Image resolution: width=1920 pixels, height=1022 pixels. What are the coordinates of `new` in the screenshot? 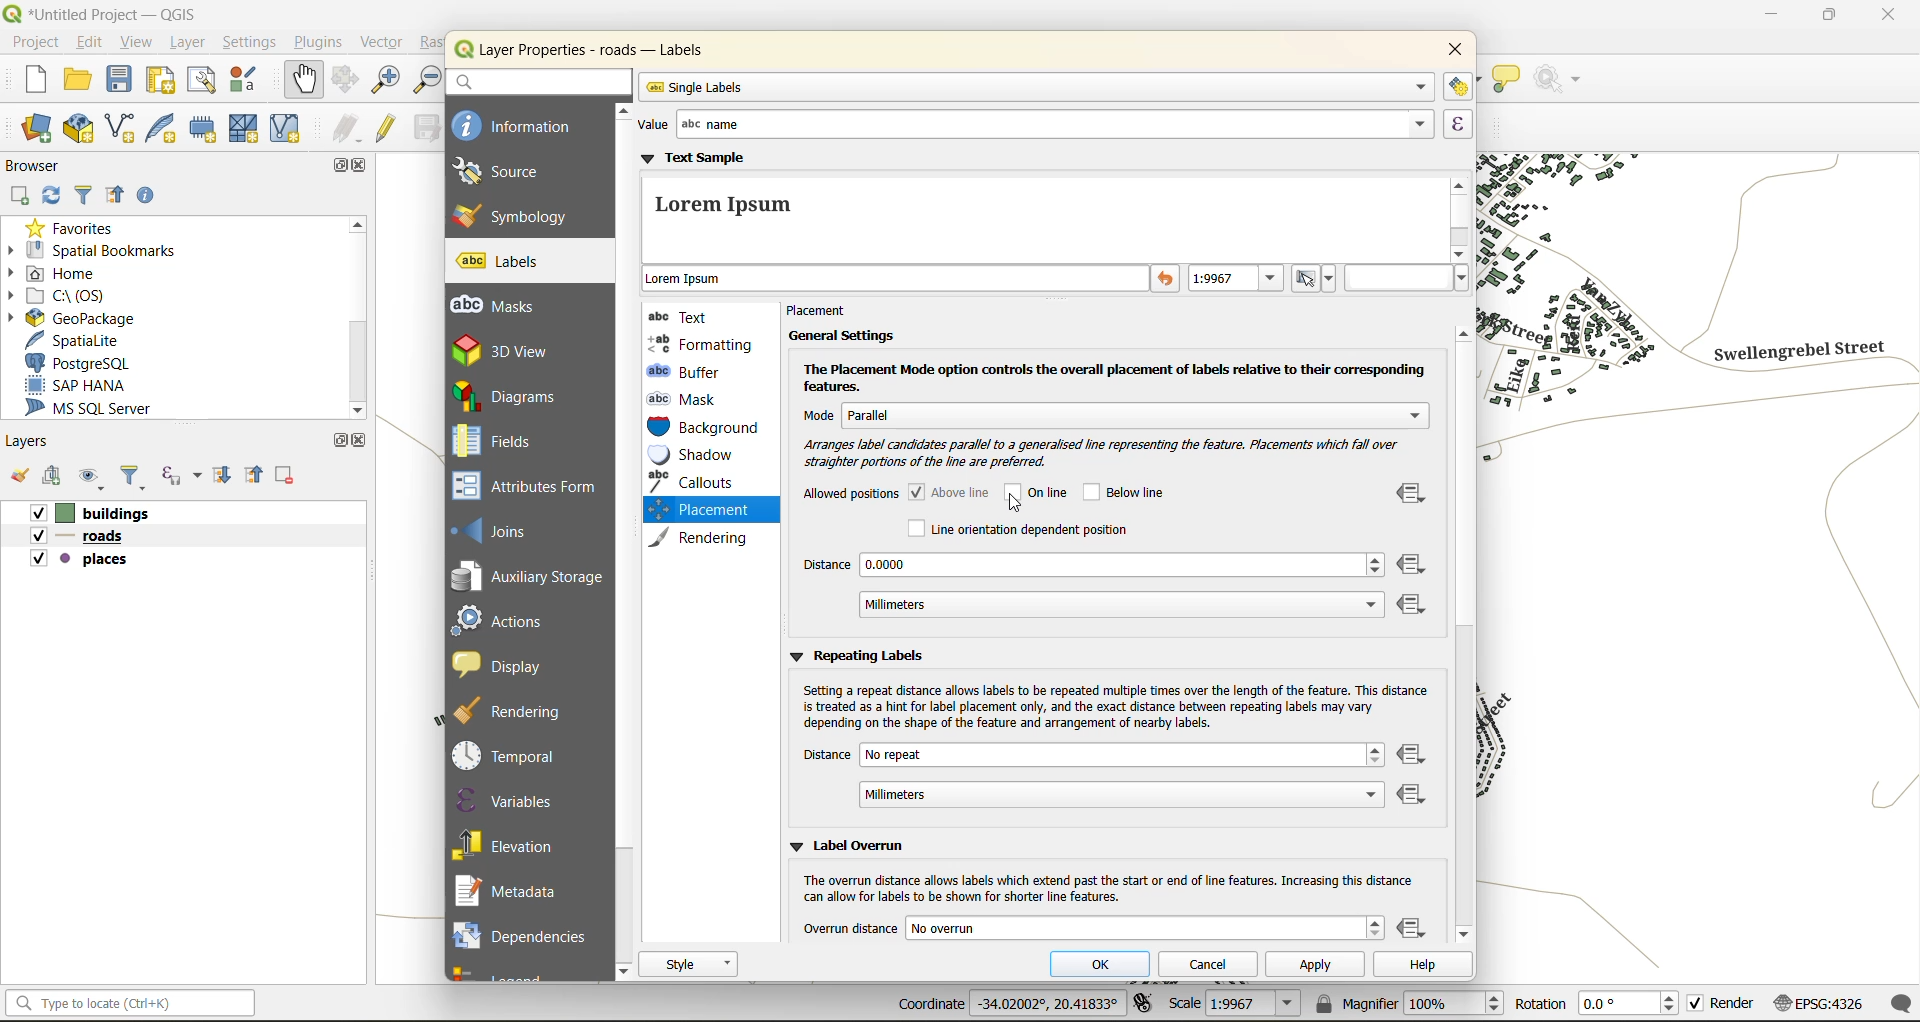 It's located at (28, 80).